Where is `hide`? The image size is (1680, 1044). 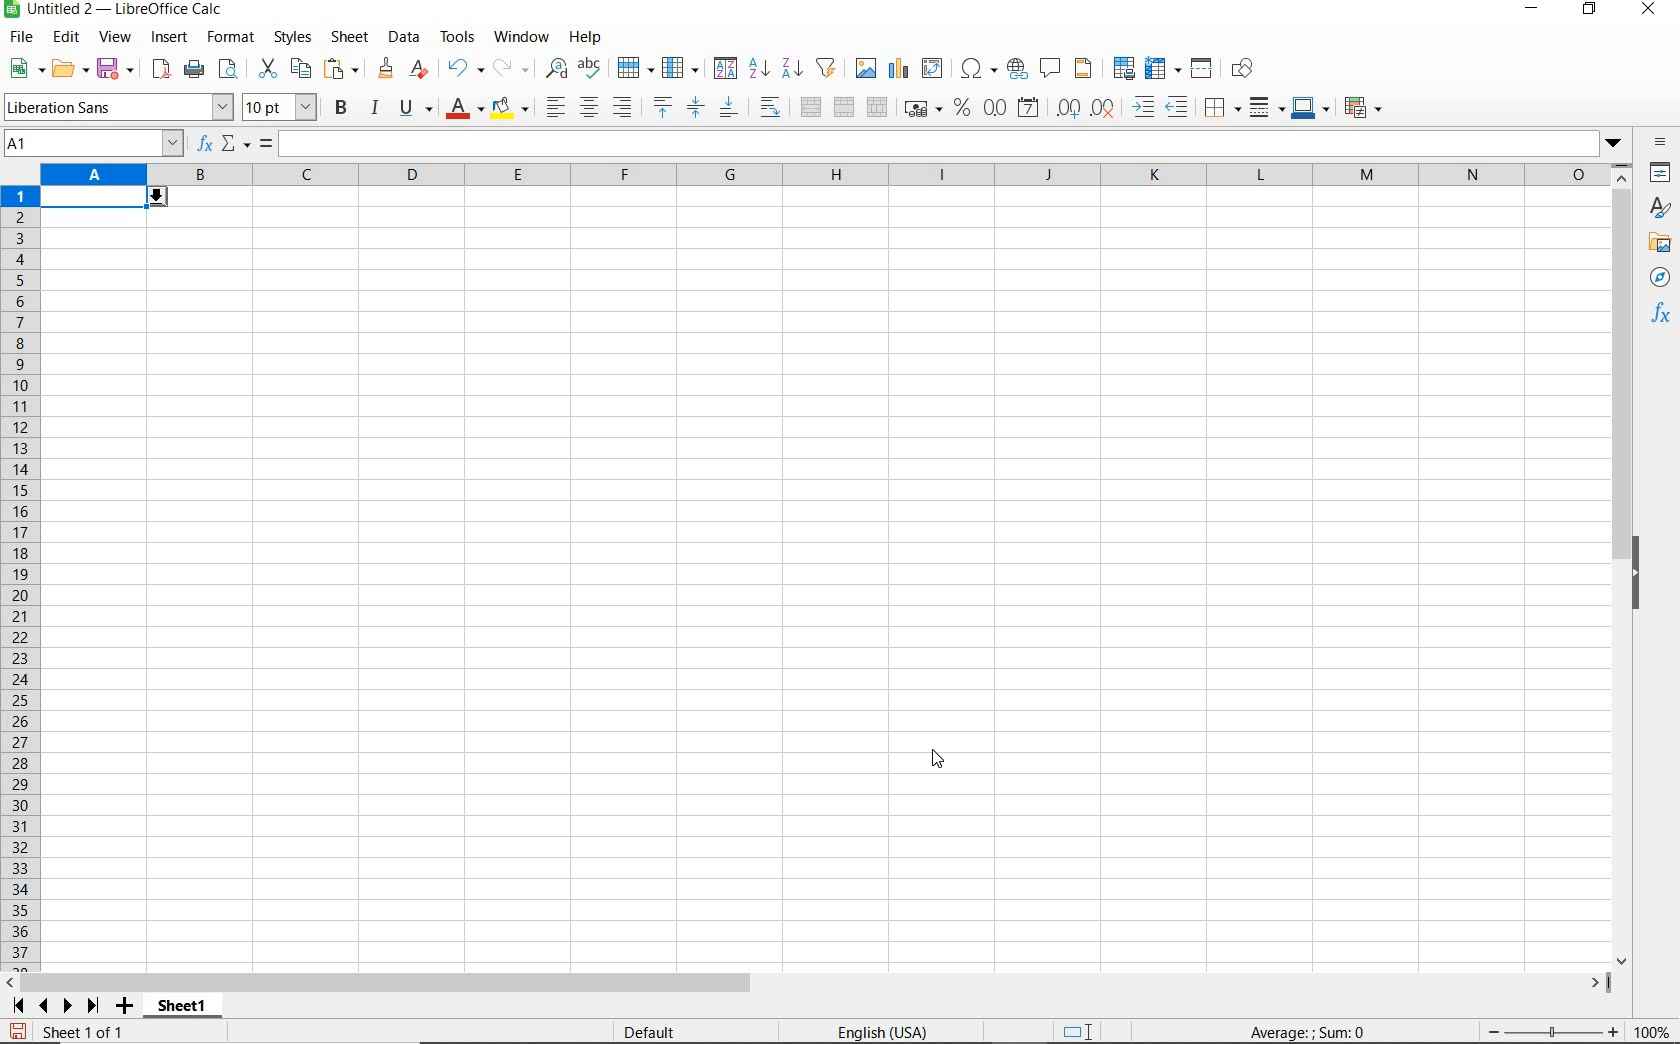
hide is located at coordinates (1638, 576).